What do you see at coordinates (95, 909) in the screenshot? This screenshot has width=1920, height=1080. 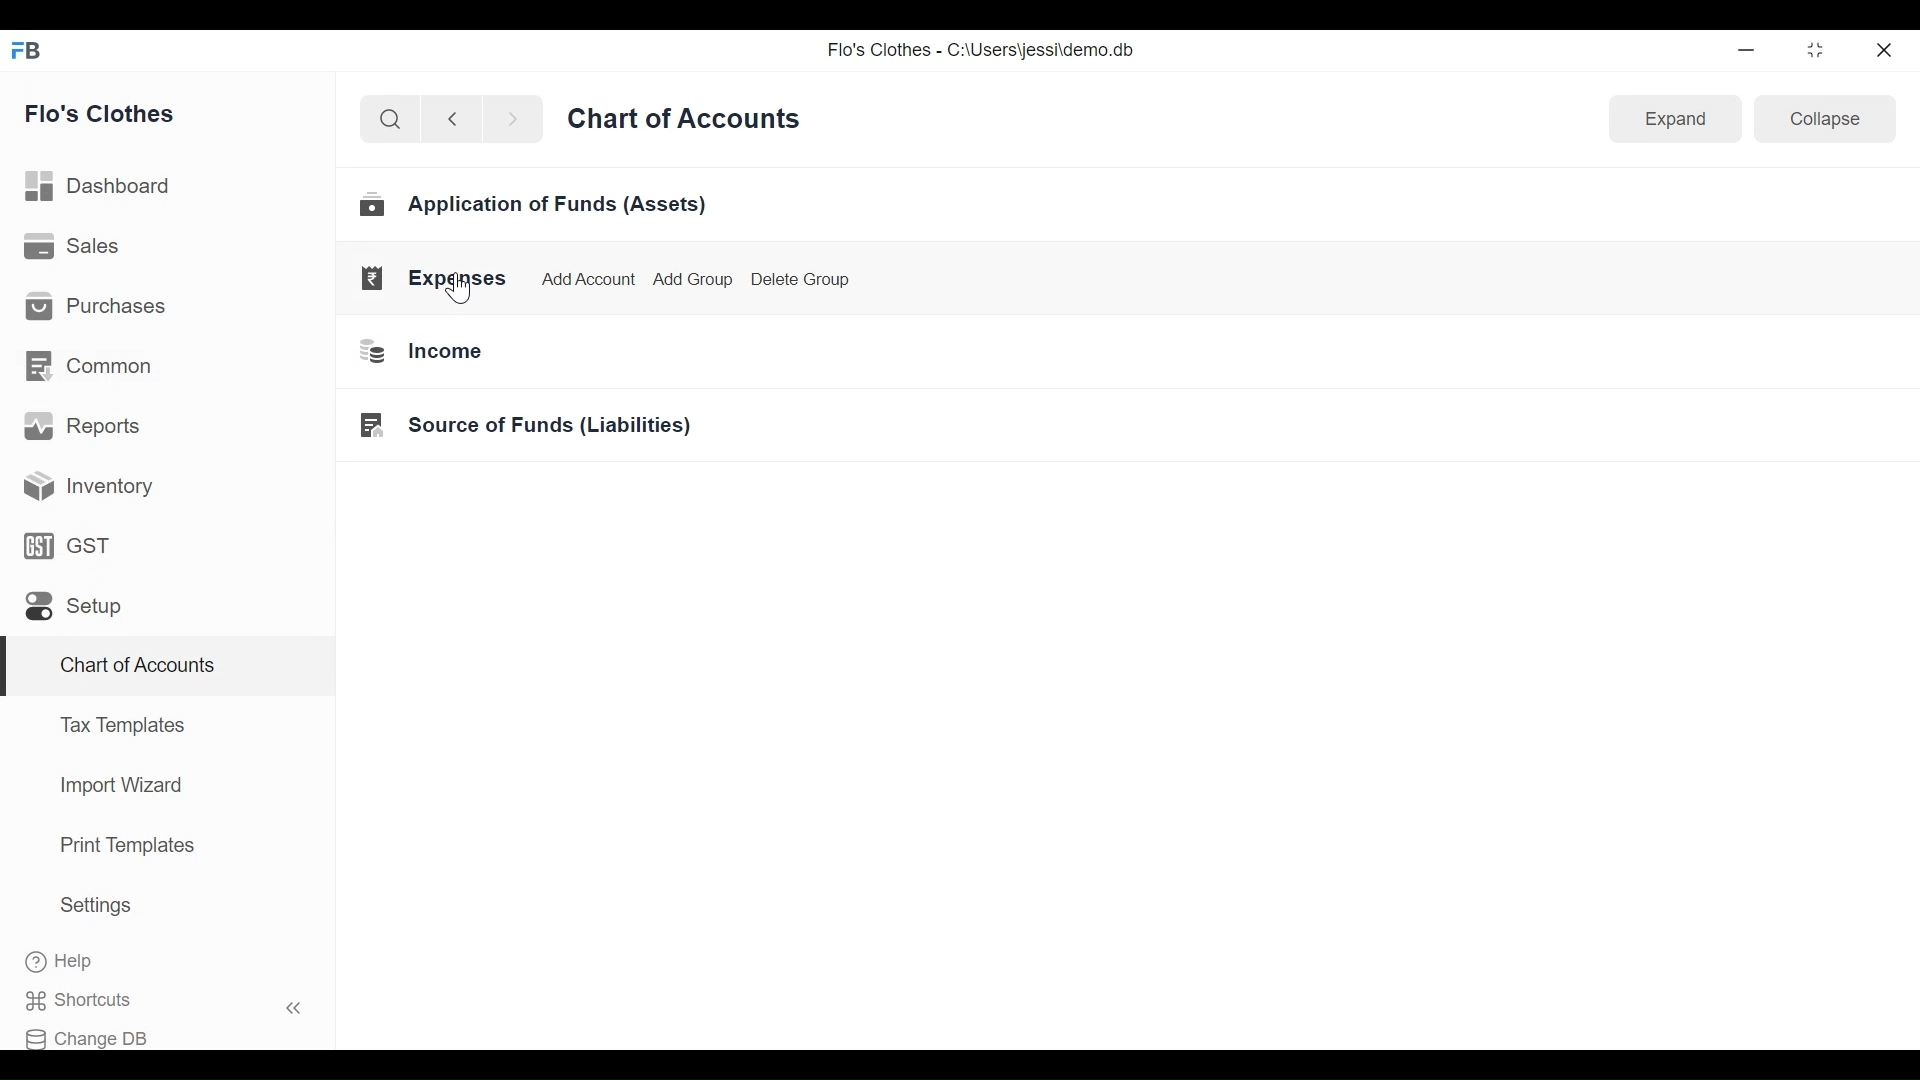 I see `Settings` at bounding box center [95, 909].